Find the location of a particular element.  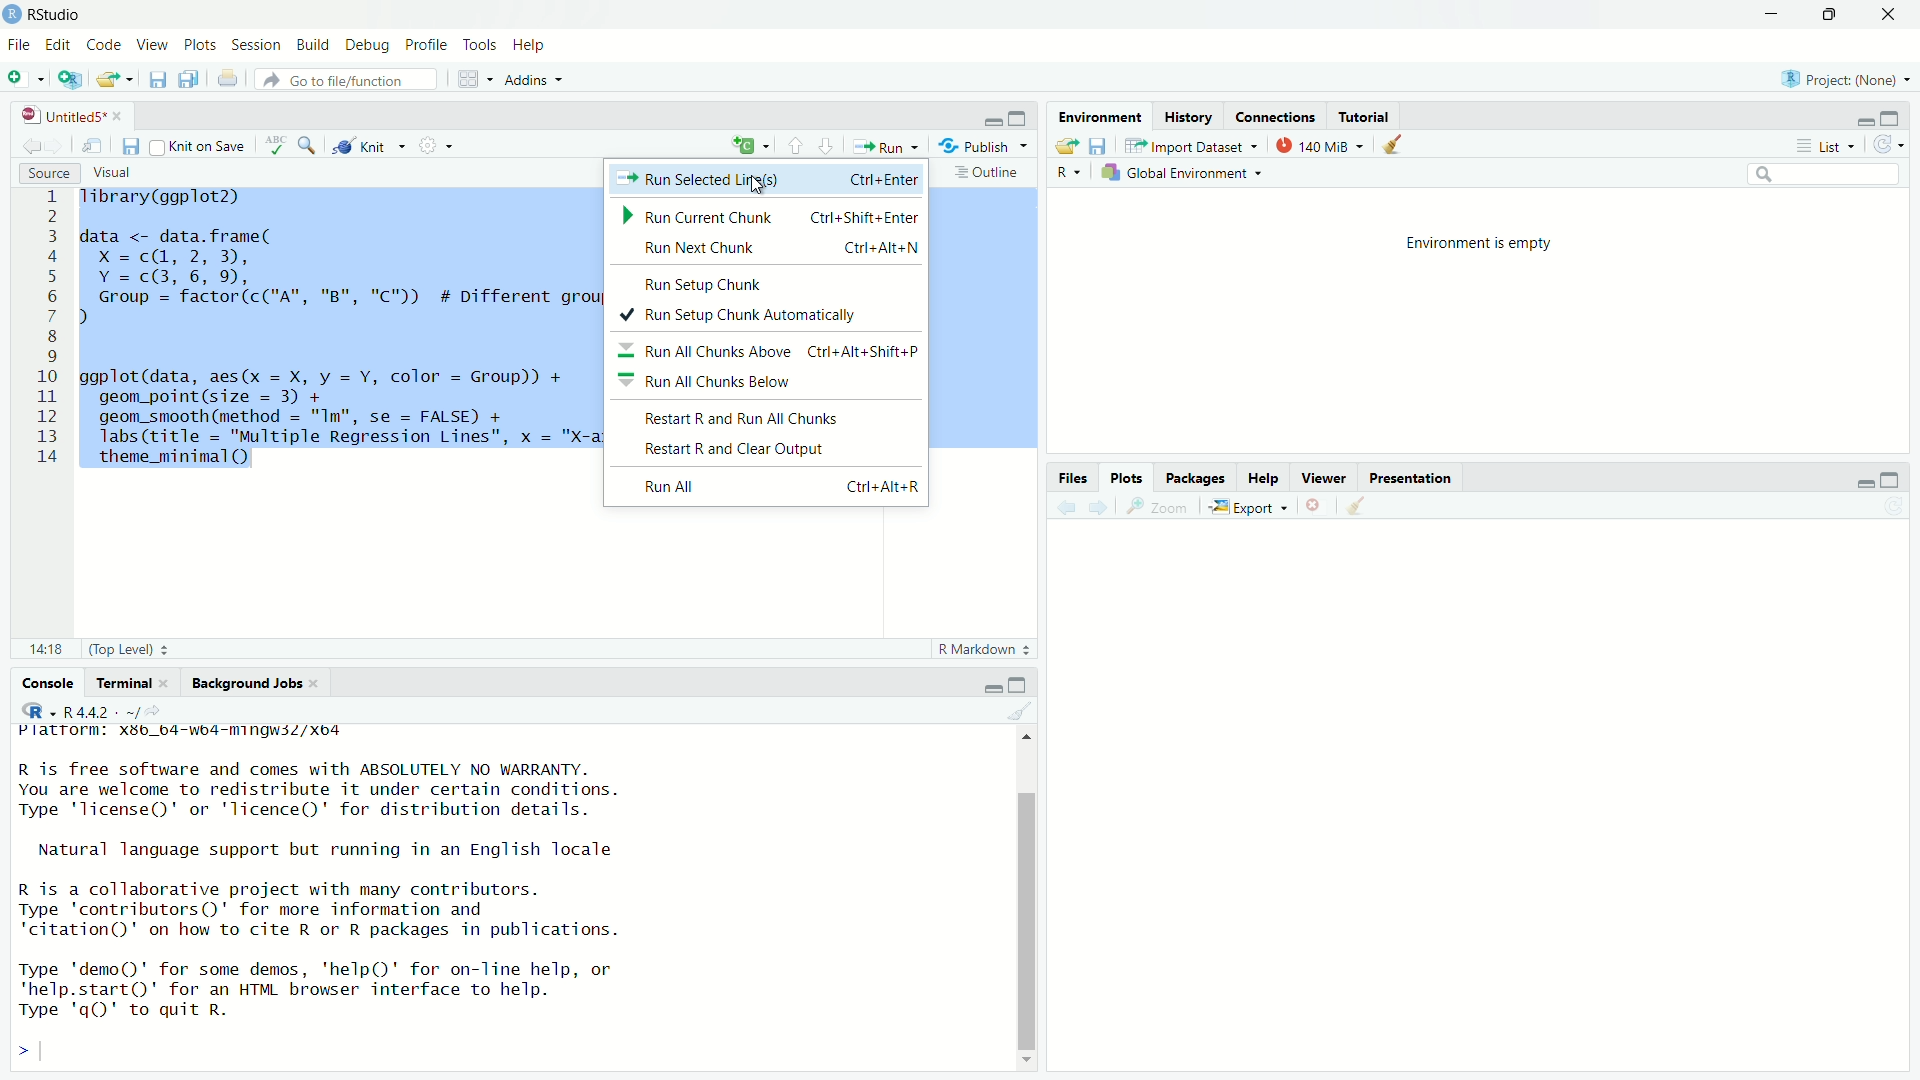

History is located at coordinates (1187, 119).